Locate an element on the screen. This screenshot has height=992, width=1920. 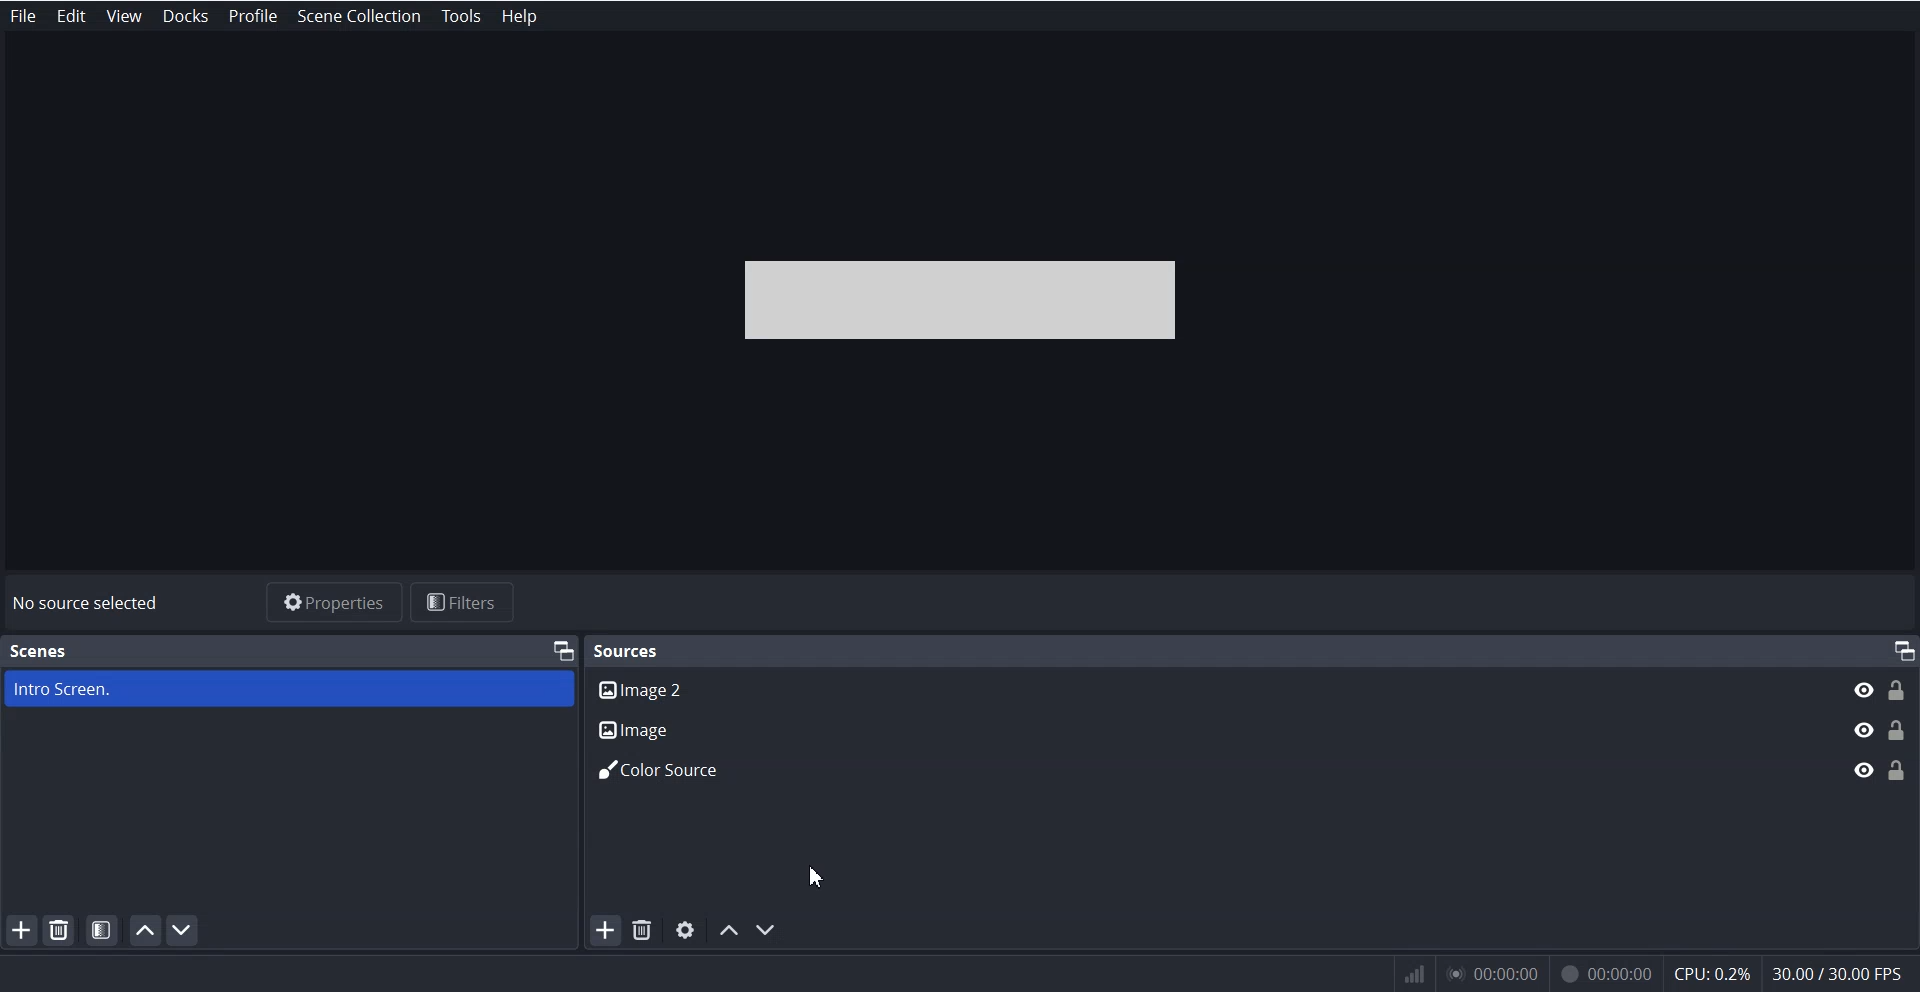
Image 2 is located at coordinates (1207, 688).